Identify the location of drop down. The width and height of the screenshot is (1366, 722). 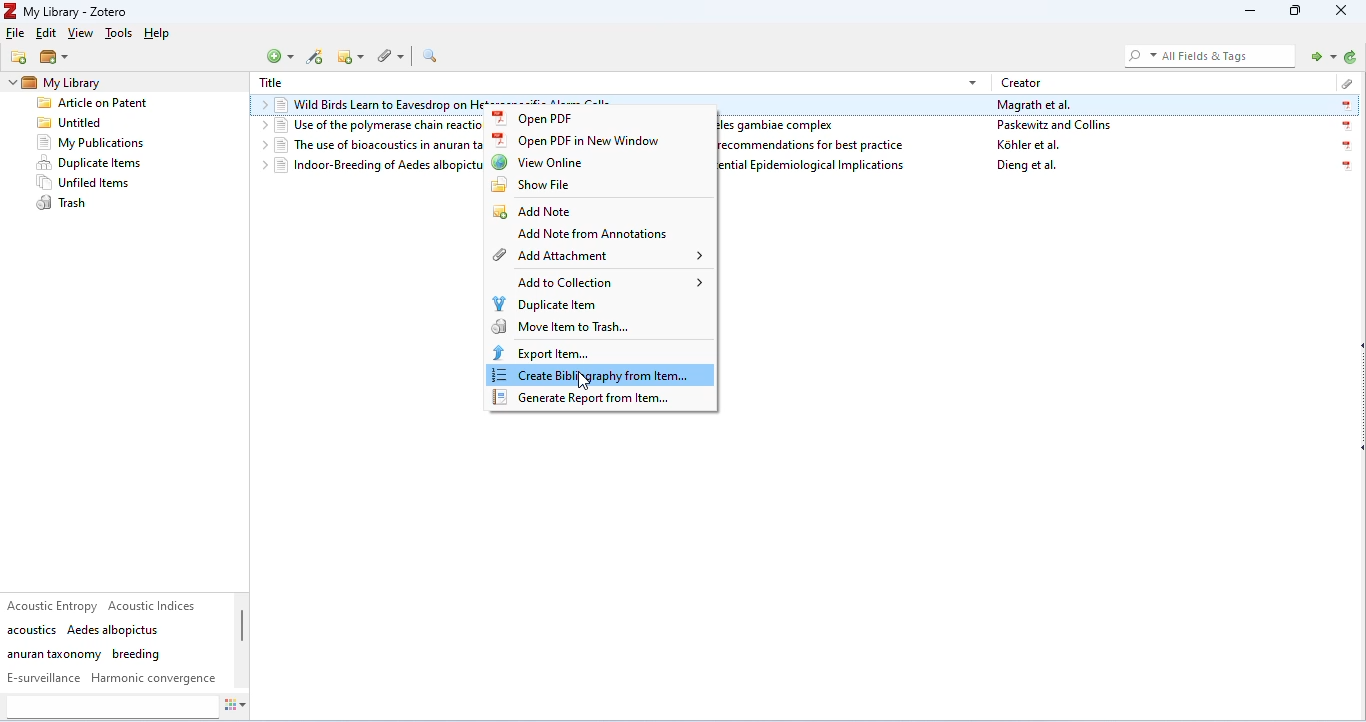
(260, 126).